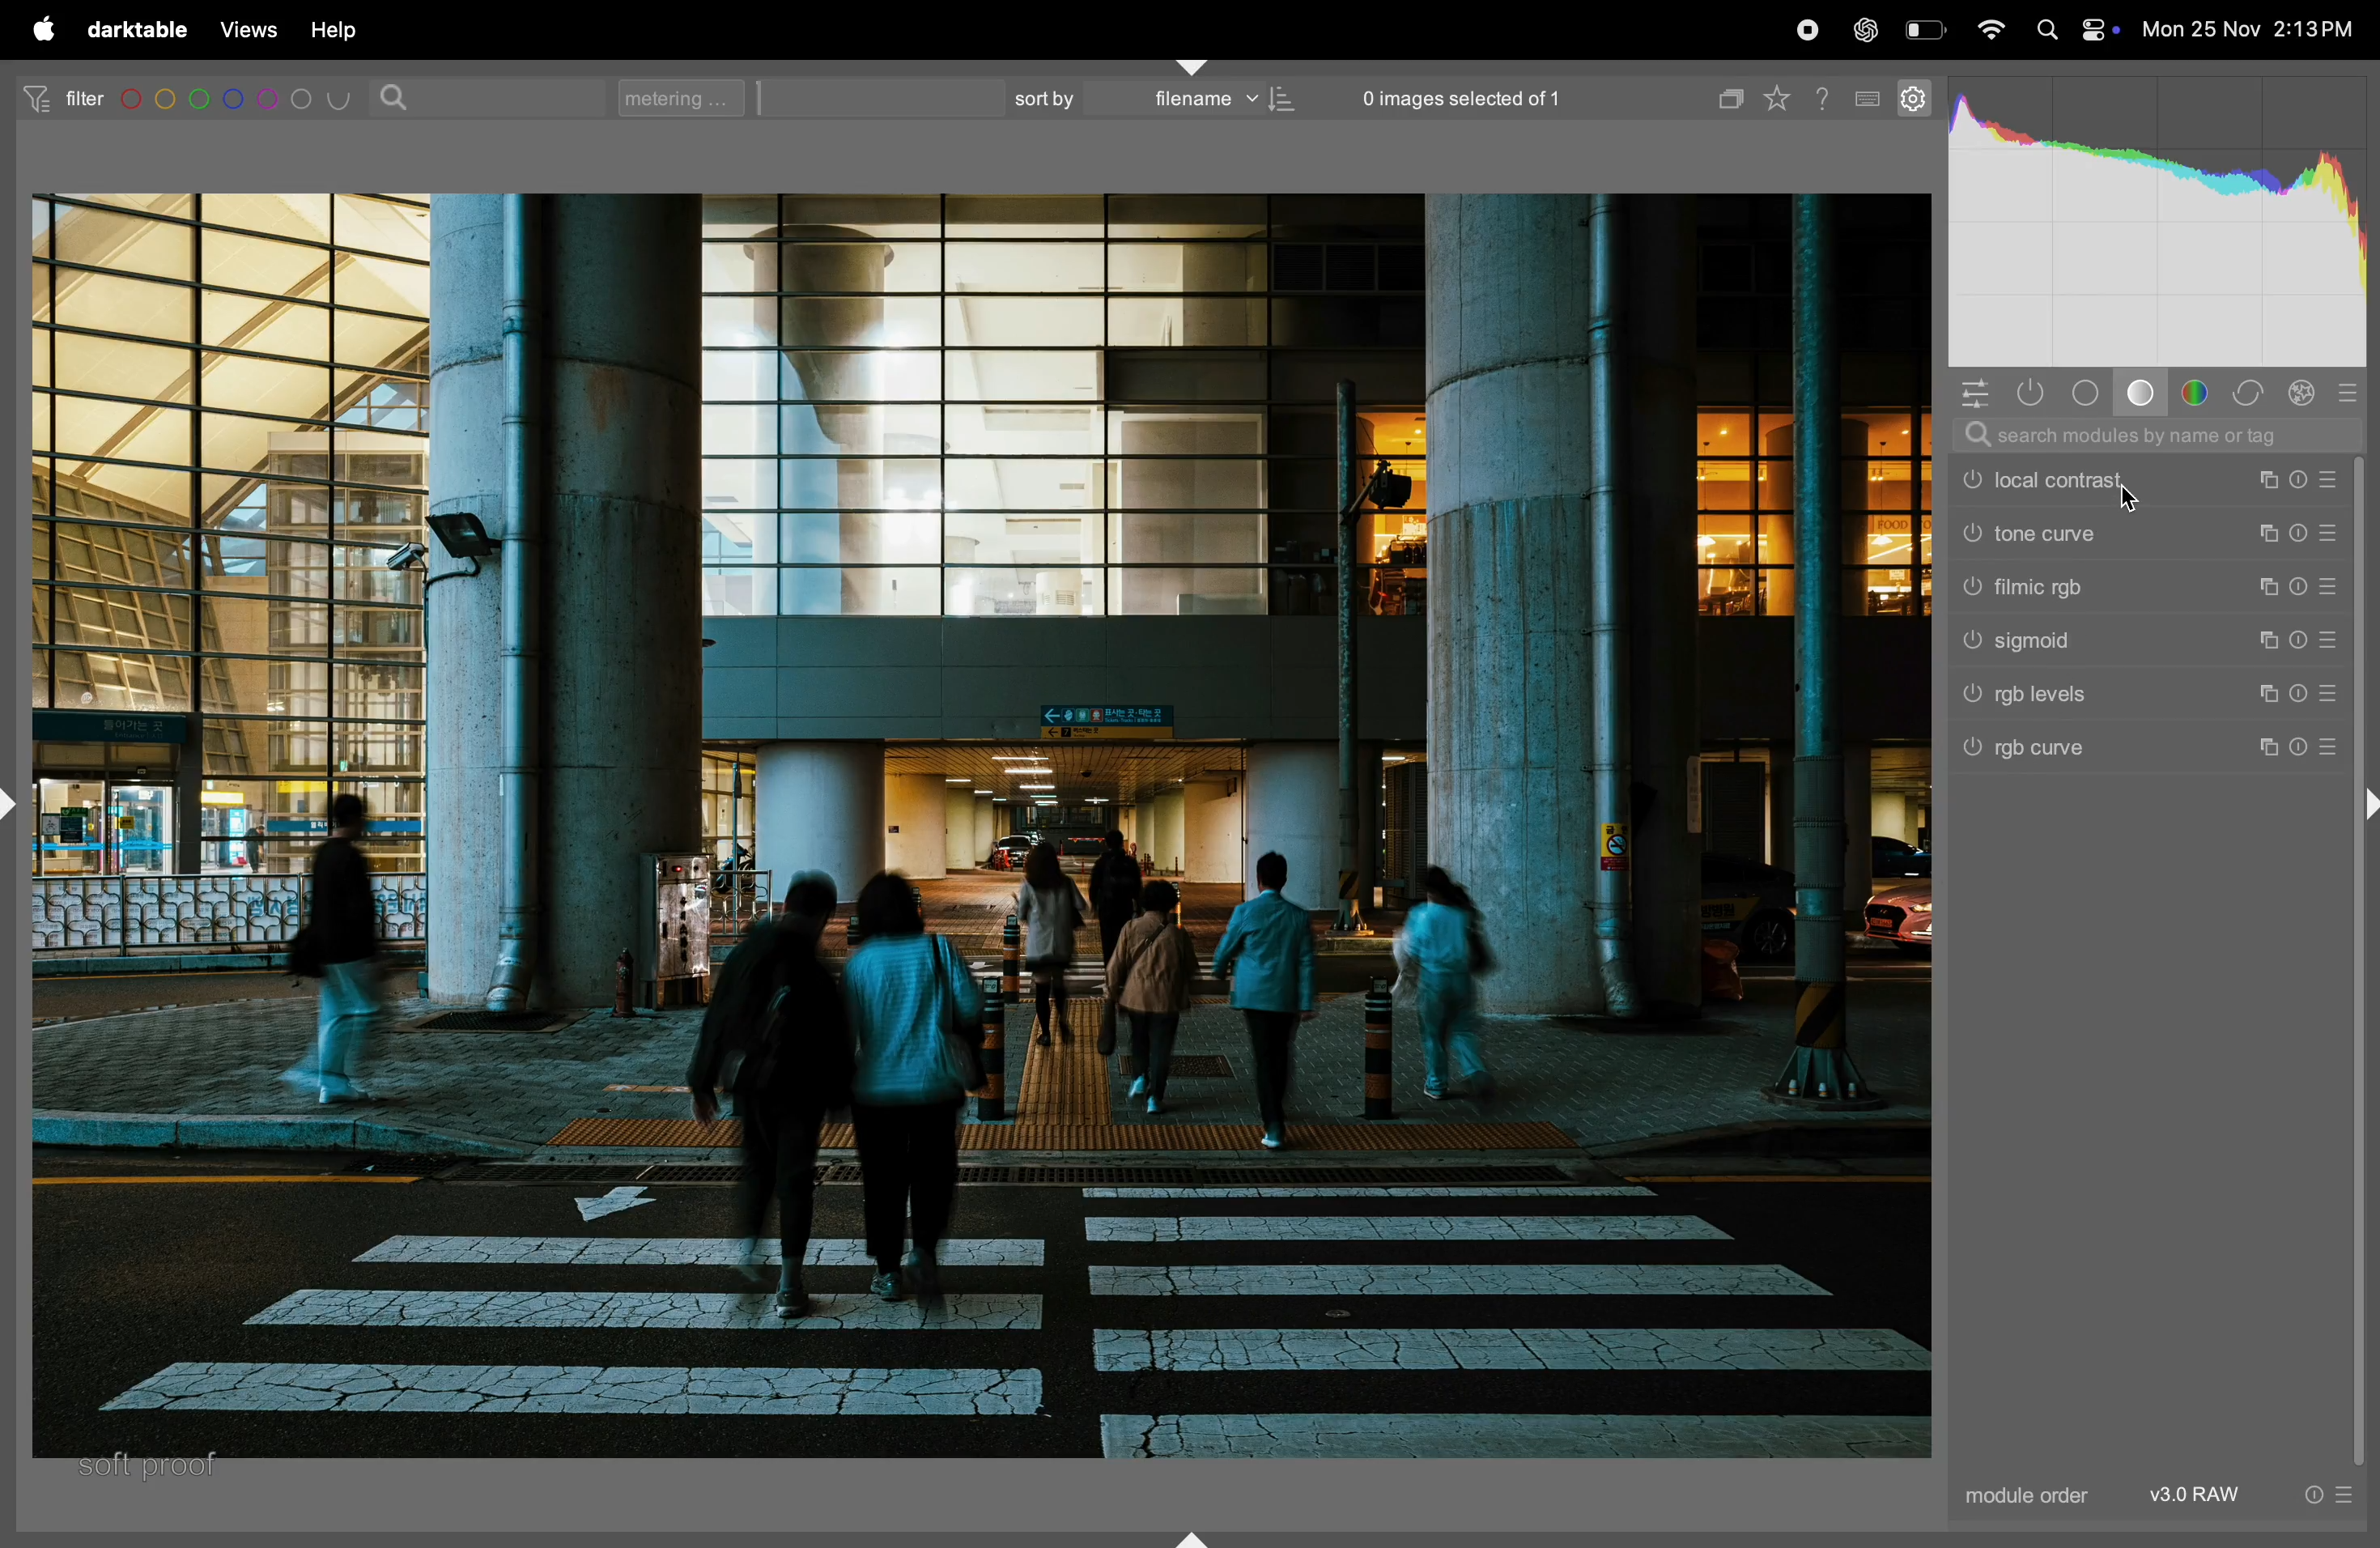  What do you see at coordinates (2300, 641) in the screenshot?
I see `reset` at bounding box center [2300, 641].